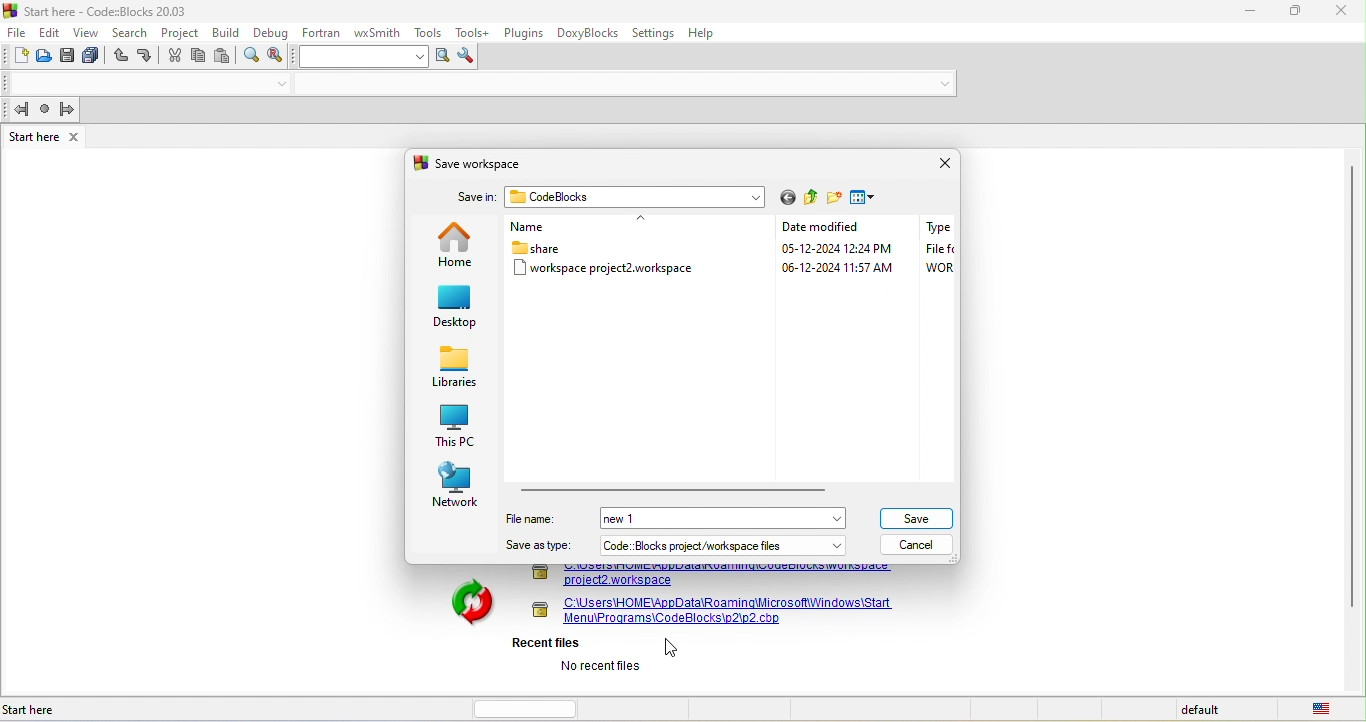  What do you see at coordinates (605, 198) in the screenshot?
I see `save in codeblocks` at bounding box center [605, 198].